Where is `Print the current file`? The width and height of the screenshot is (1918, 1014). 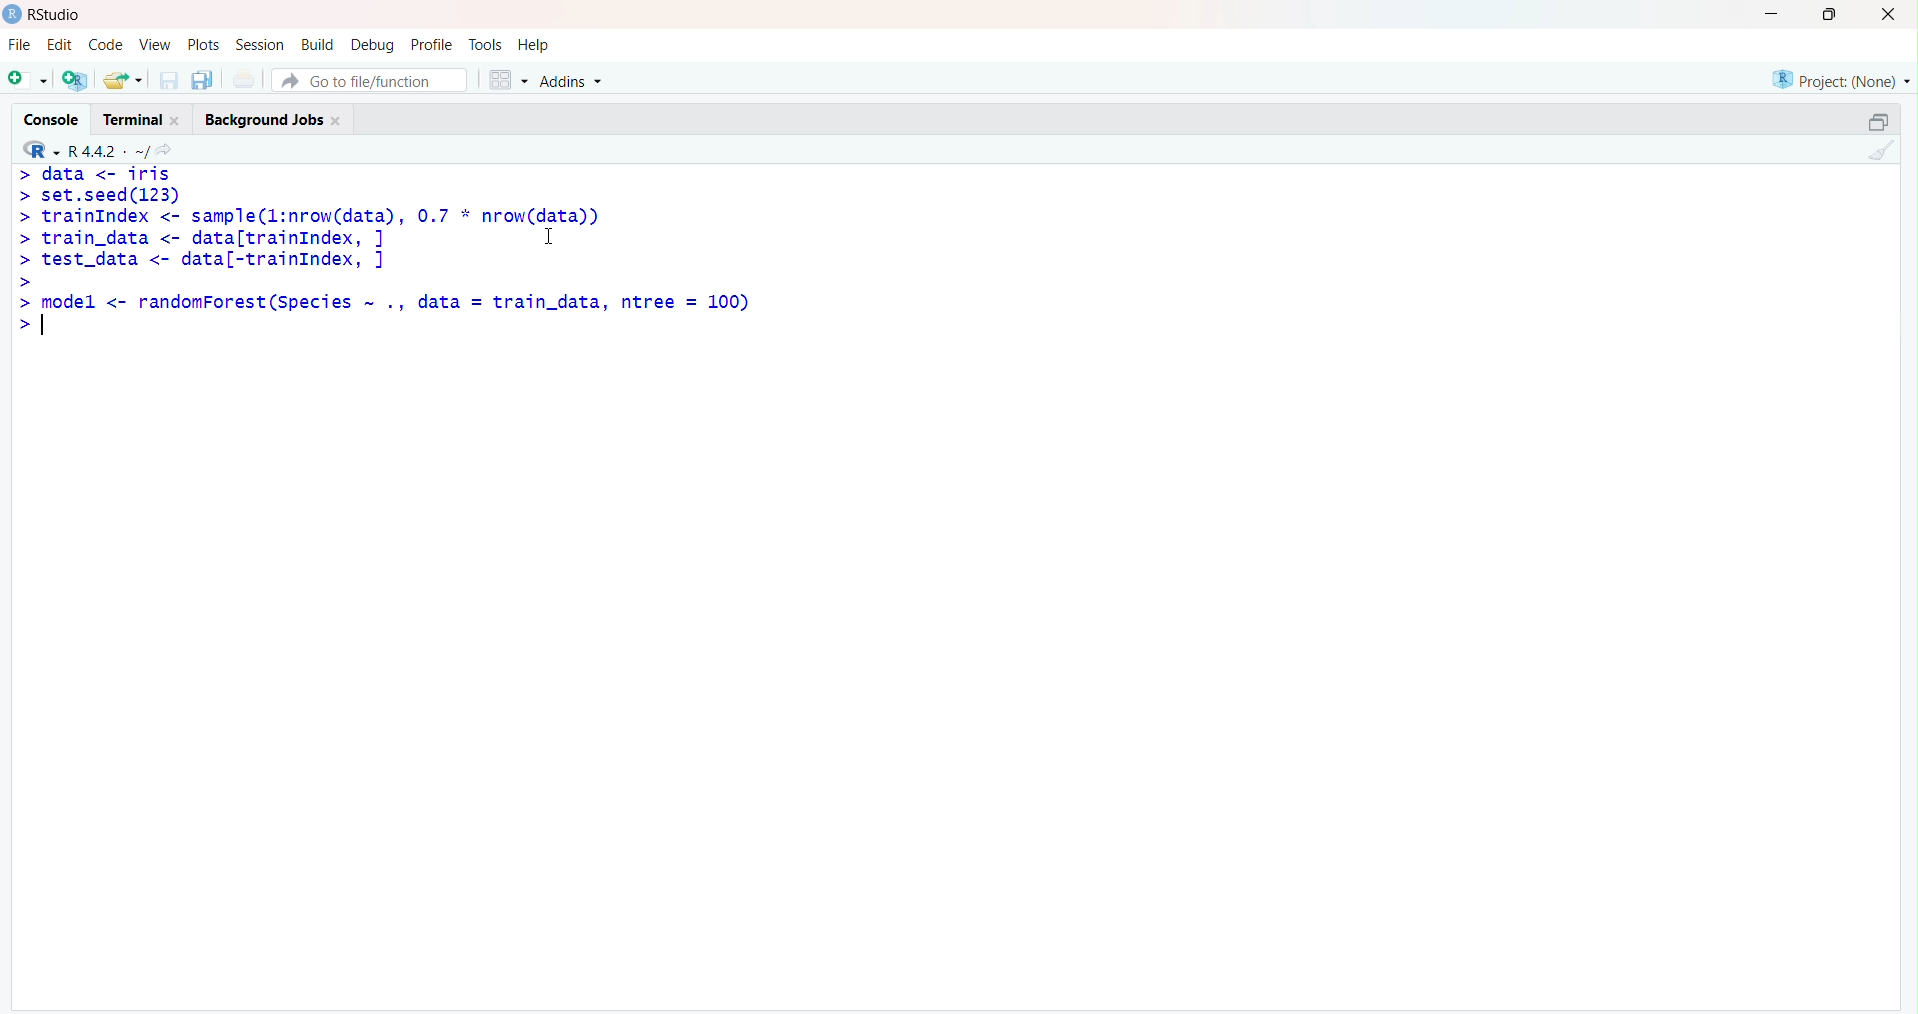
Print the current file is located at coordinates (244, 81).